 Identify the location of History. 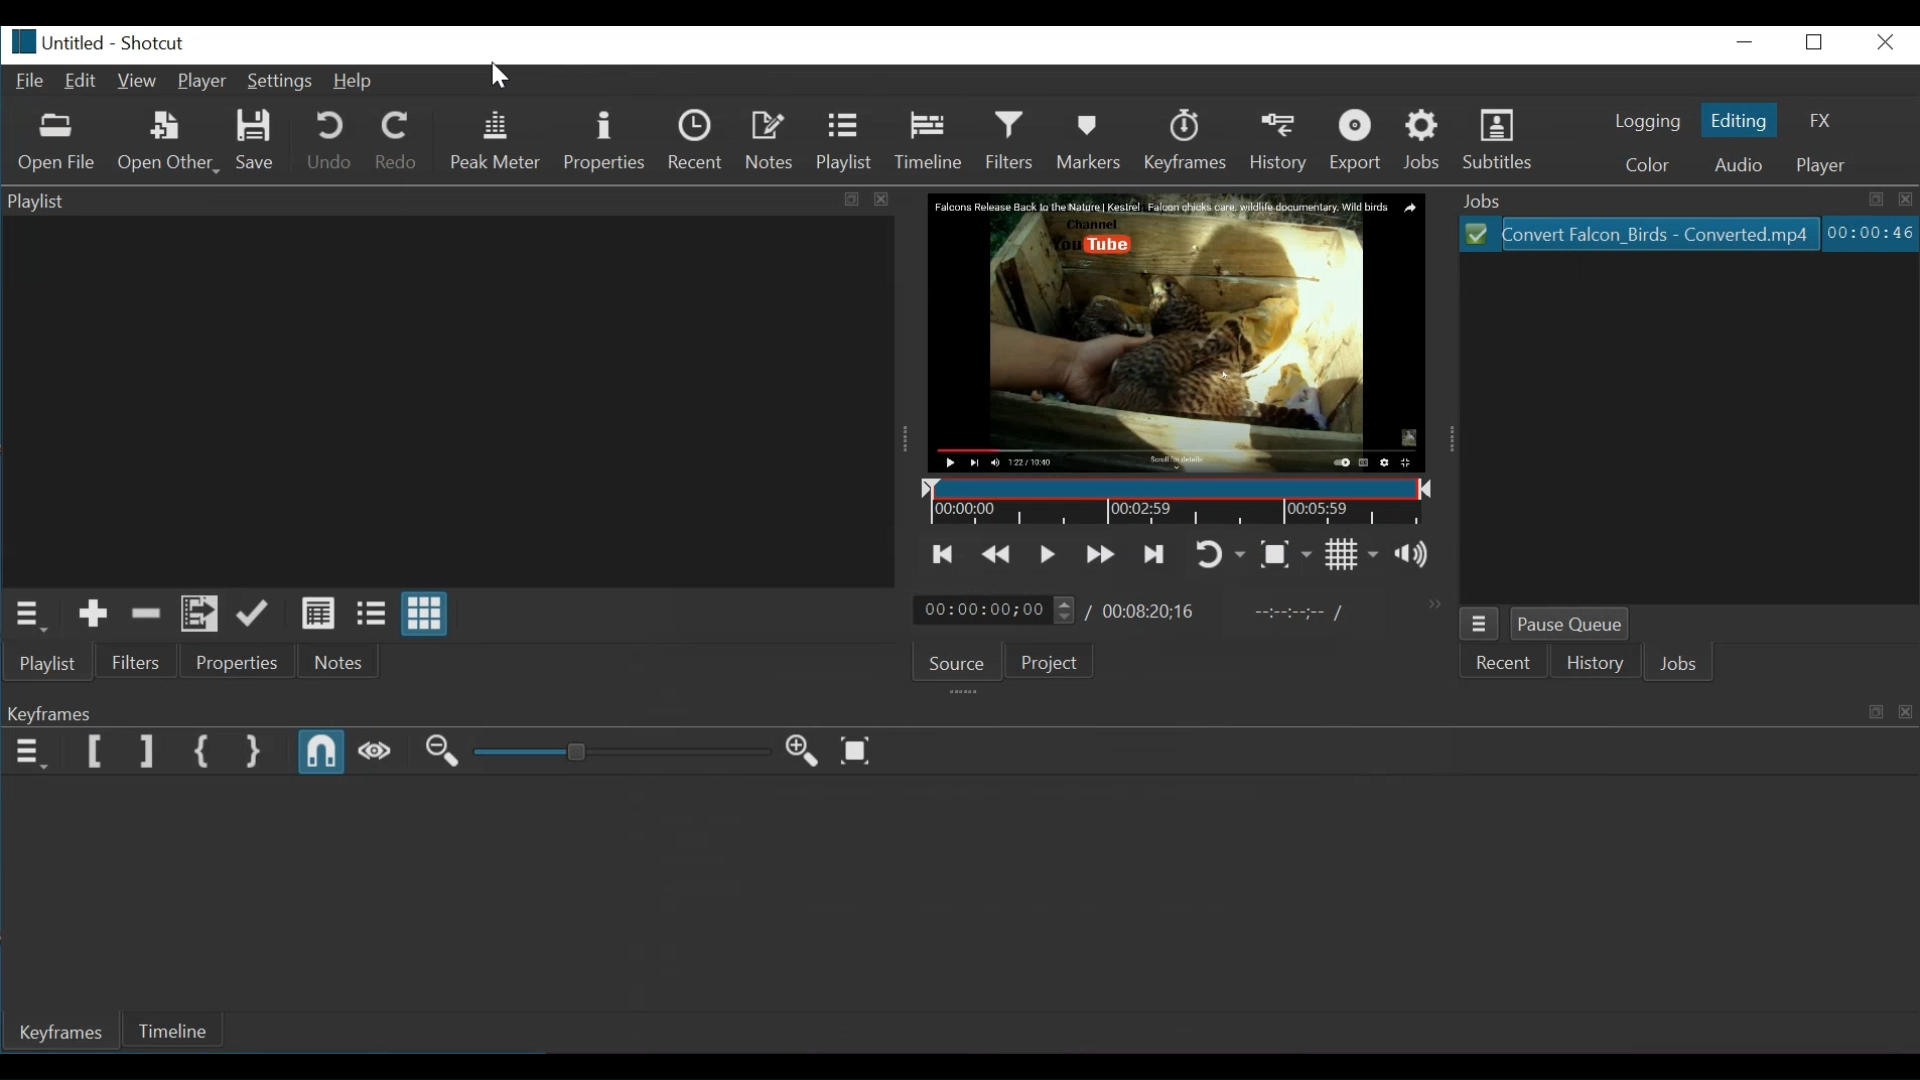
(1601, 664).